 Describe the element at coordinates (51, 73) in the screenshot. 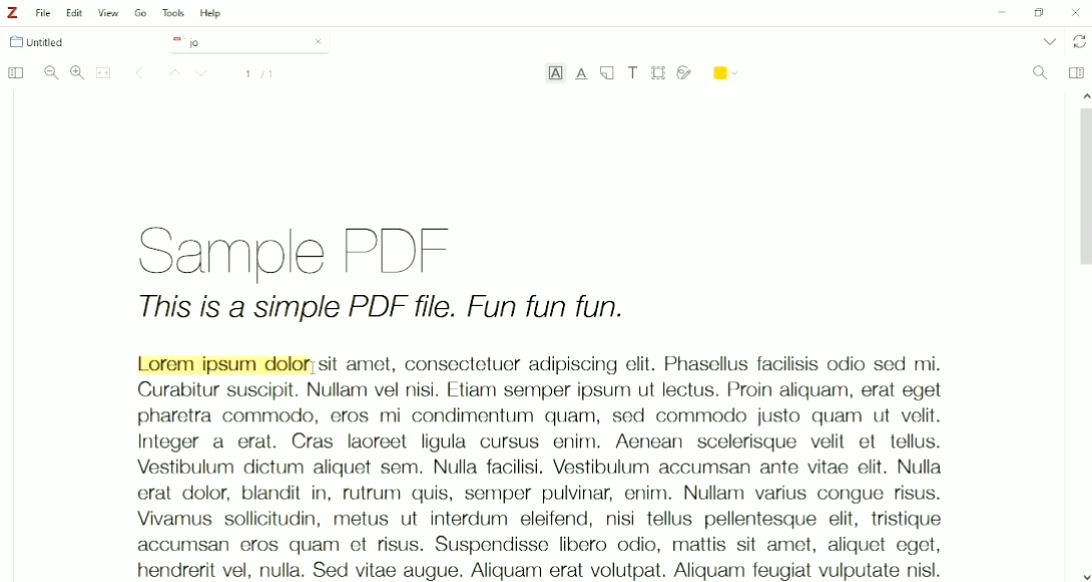

I see `Zoom Out` at that location.